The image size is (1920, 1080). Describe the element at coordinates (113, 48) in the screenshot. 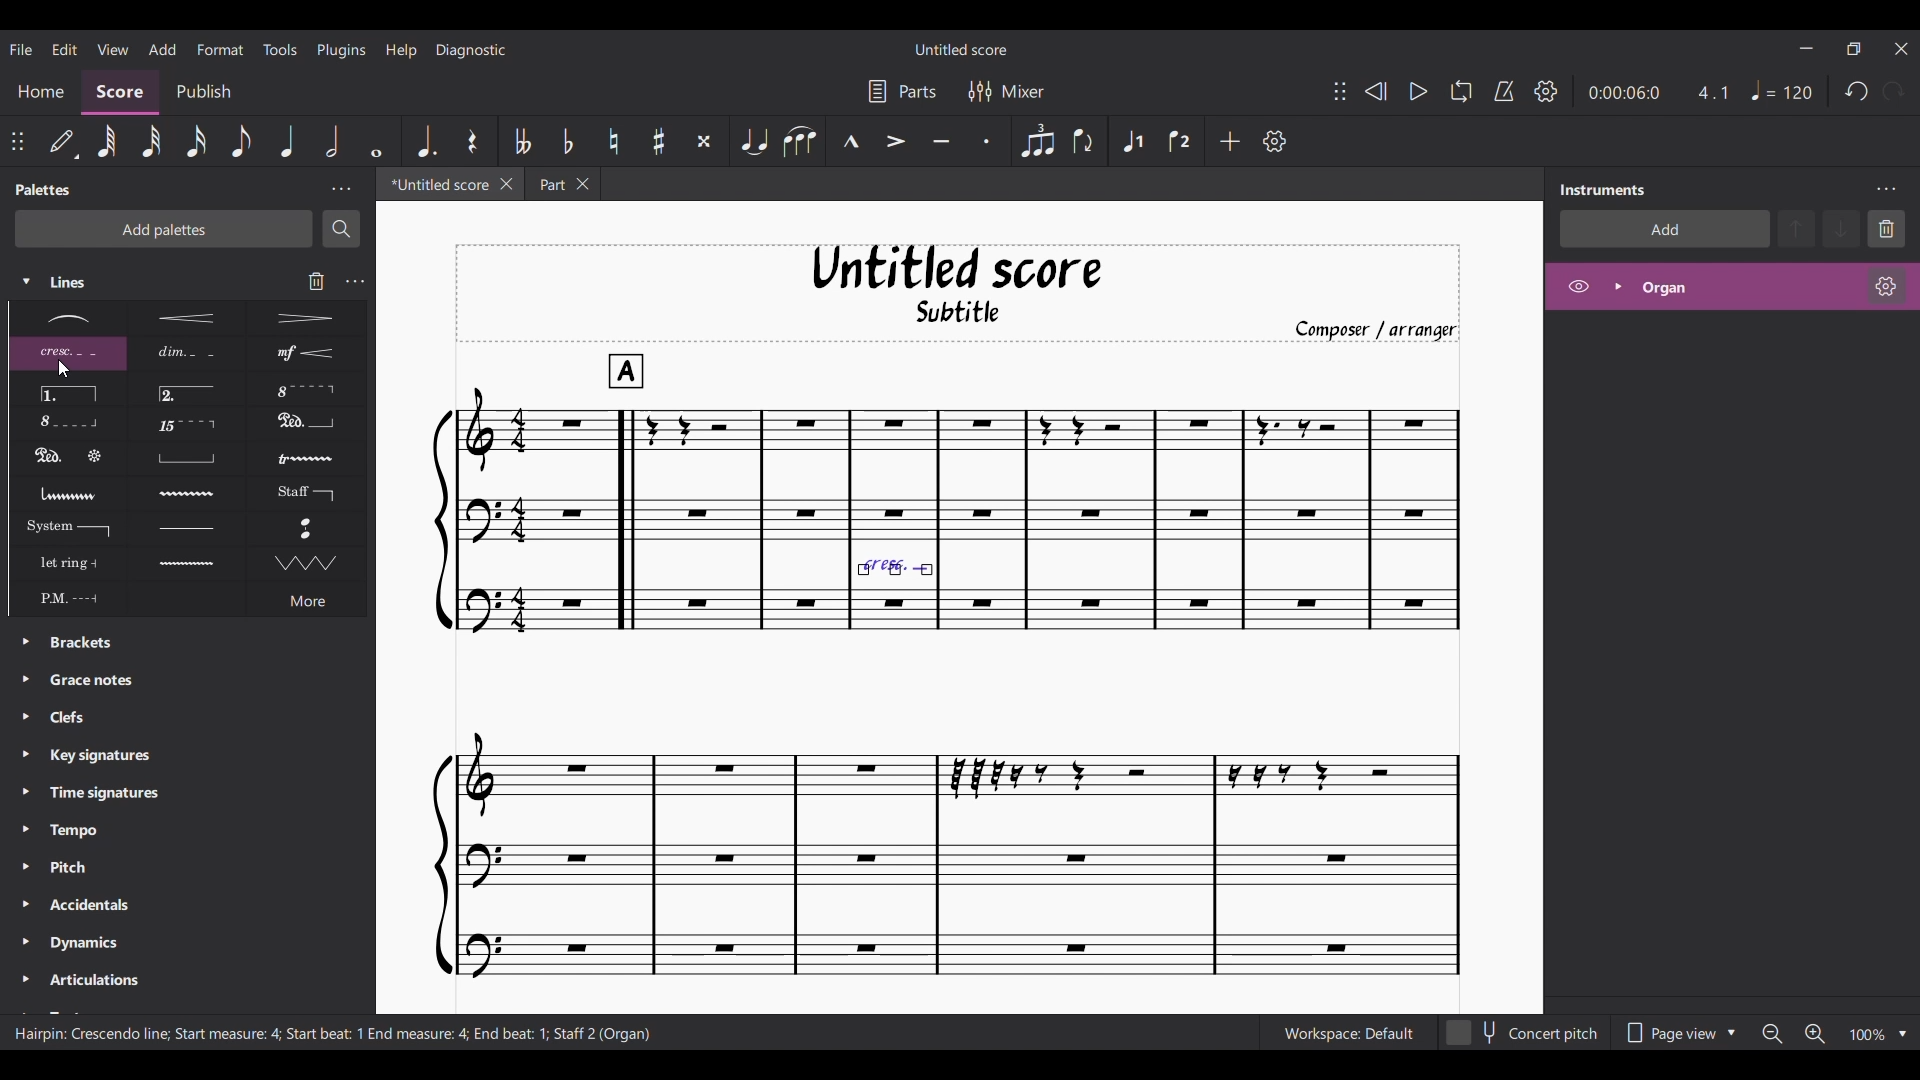

I see `View menu` at that location.